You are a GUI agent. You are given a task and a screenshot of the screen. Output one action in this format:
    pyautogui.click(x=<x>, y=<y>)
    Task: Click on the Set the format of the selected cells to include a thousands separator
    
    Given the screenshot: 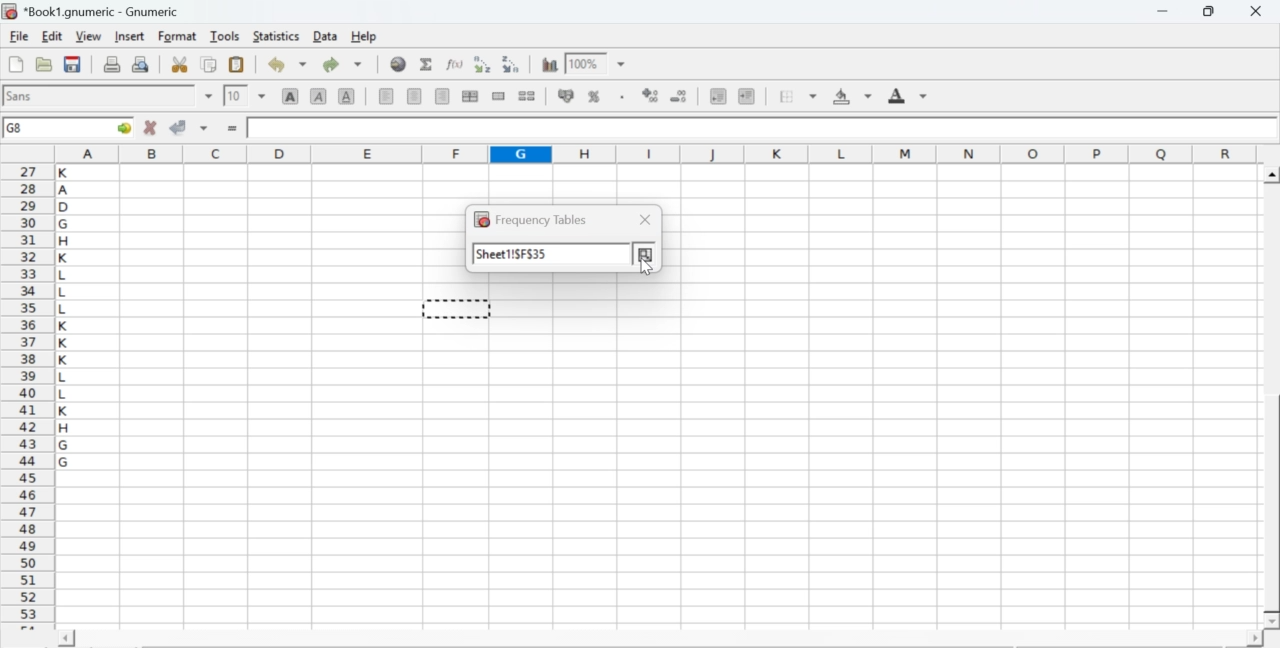 What is the action you would take?
    pyautogui.click(x=620, y=97)
    